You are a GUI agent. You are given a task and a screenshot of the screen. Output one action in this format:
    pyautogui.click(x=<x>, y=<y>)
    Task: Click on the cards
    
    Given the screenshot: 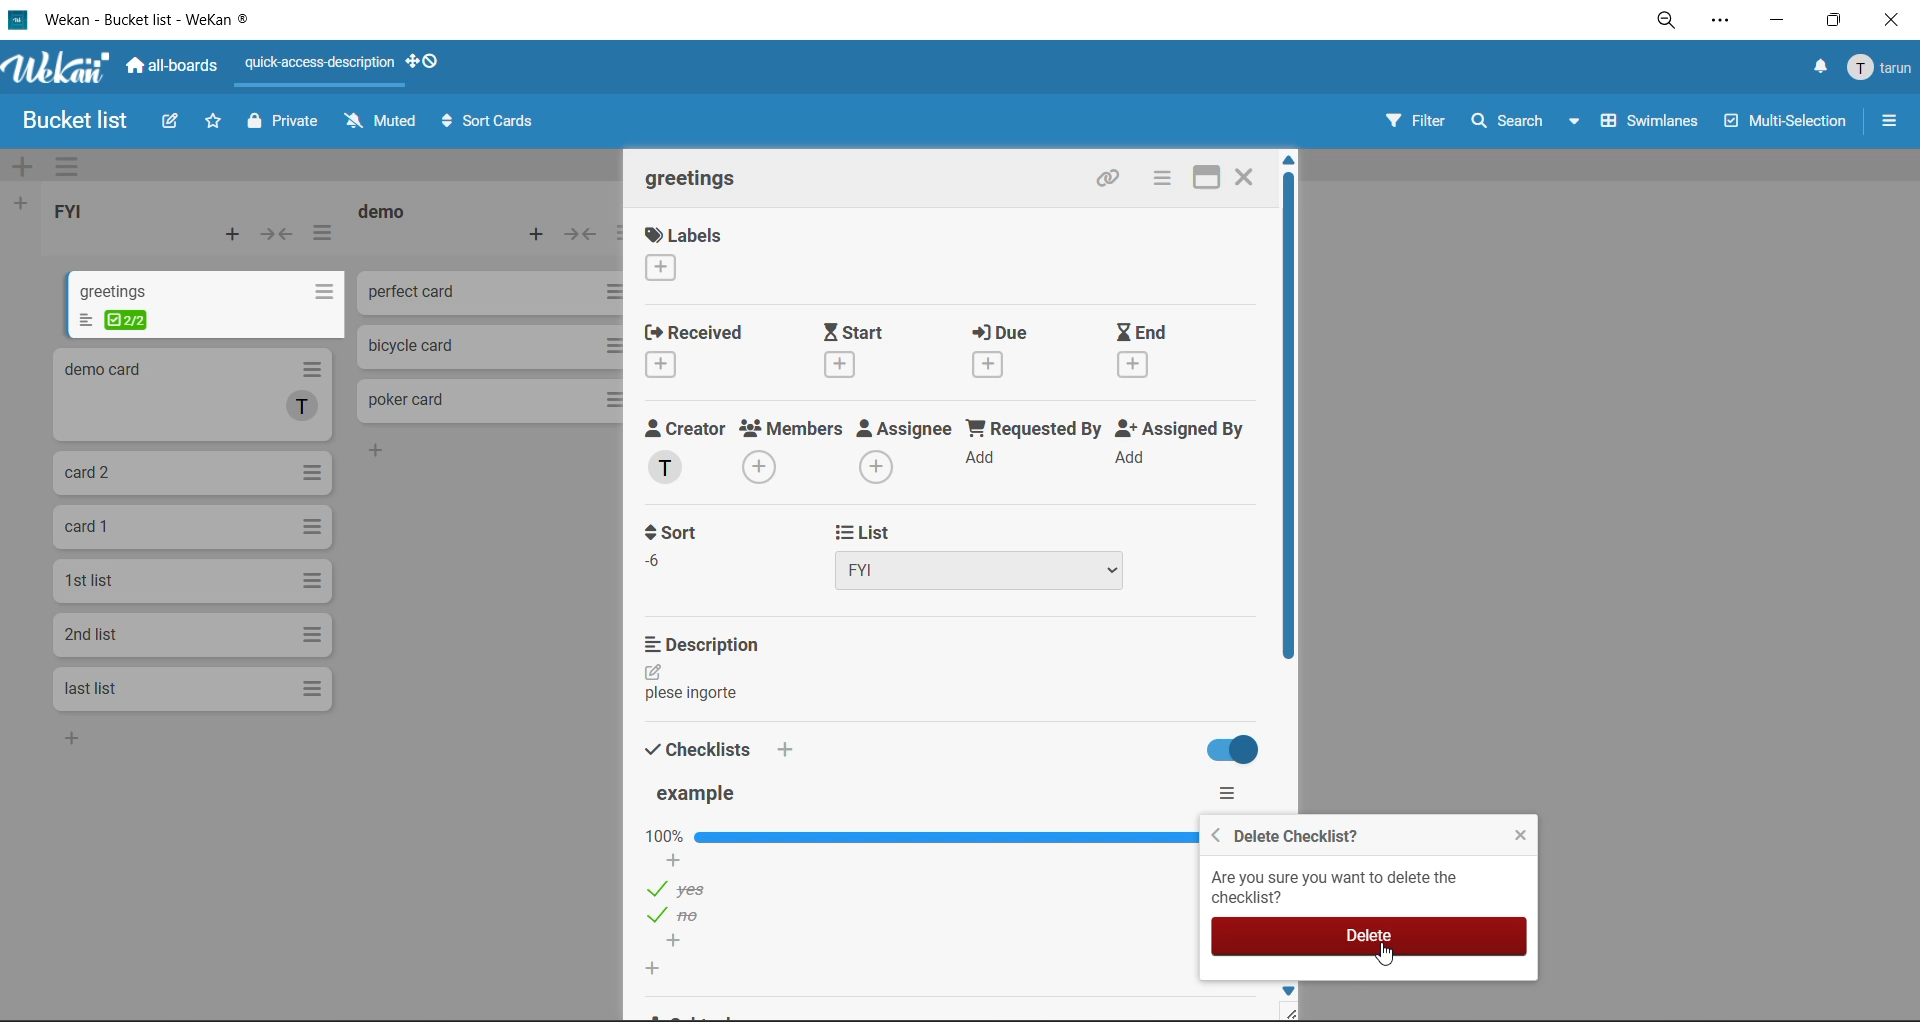 What is the action you would take?
    pyautogui.click(x=193, y=585)
    